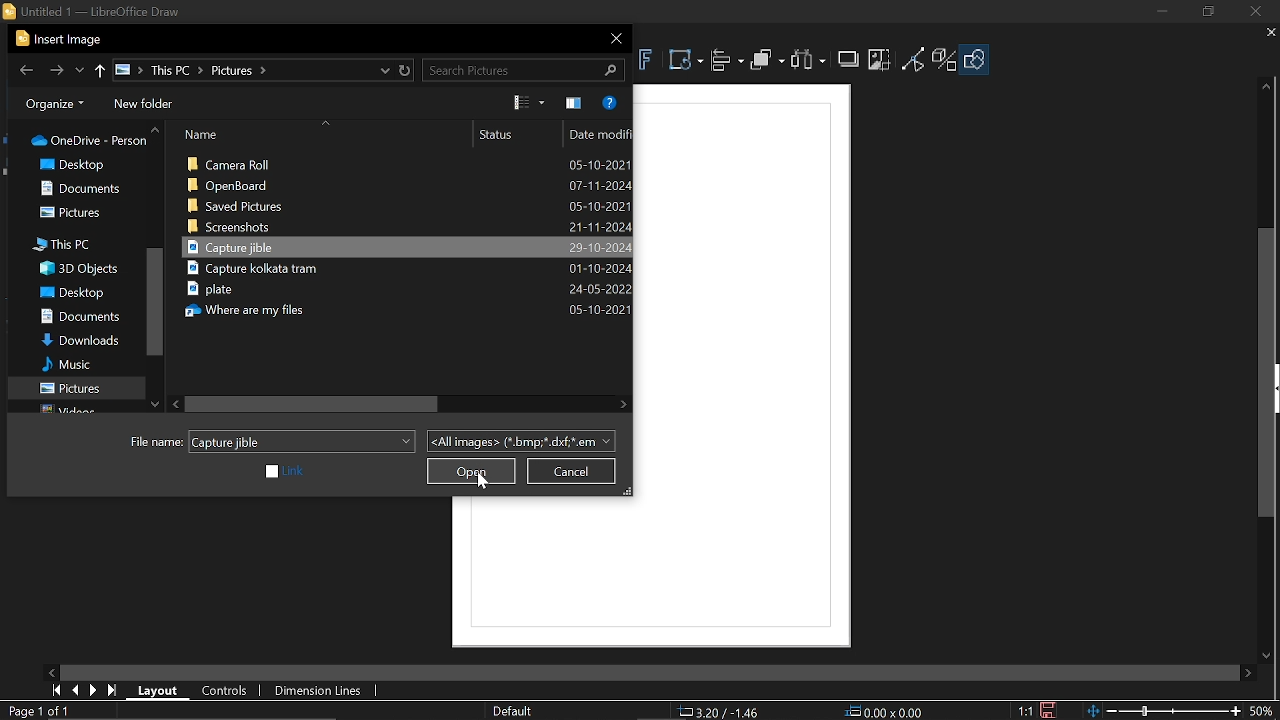 The image size is (1280, 720). I want to click on File name, so click(302, 441).